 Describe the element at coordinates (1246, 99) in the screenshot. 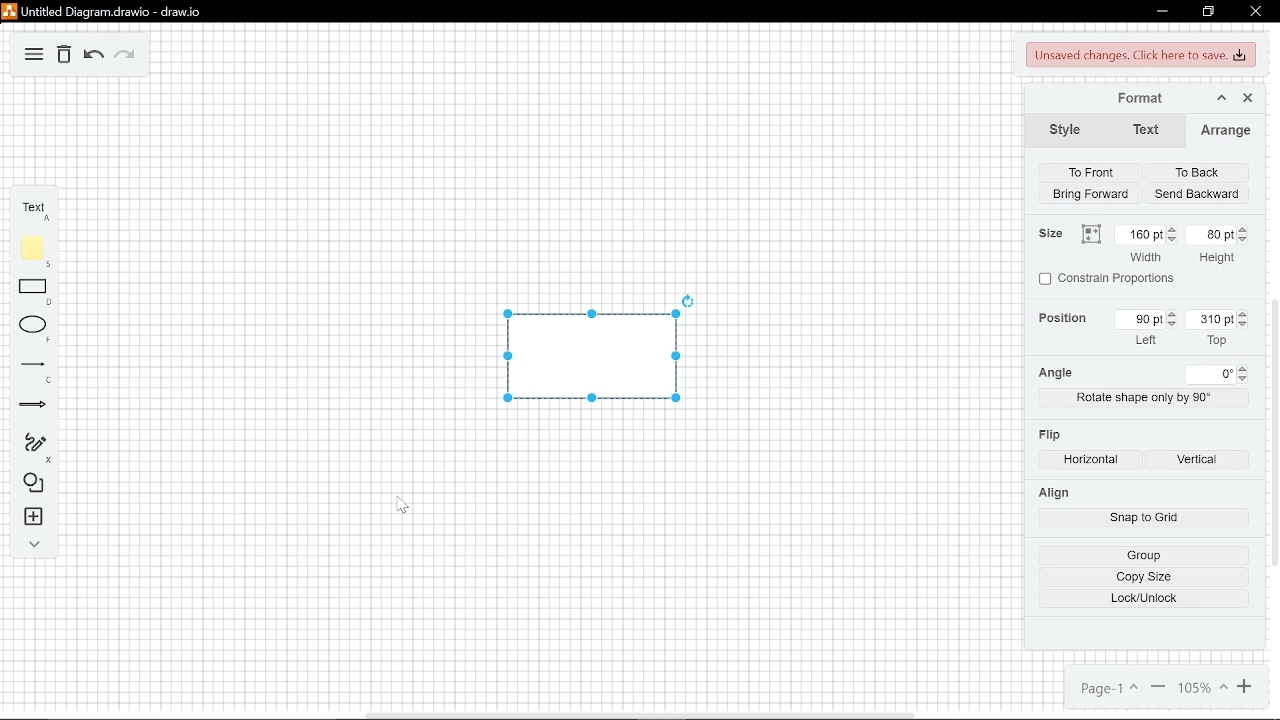

I see `close` at that location.